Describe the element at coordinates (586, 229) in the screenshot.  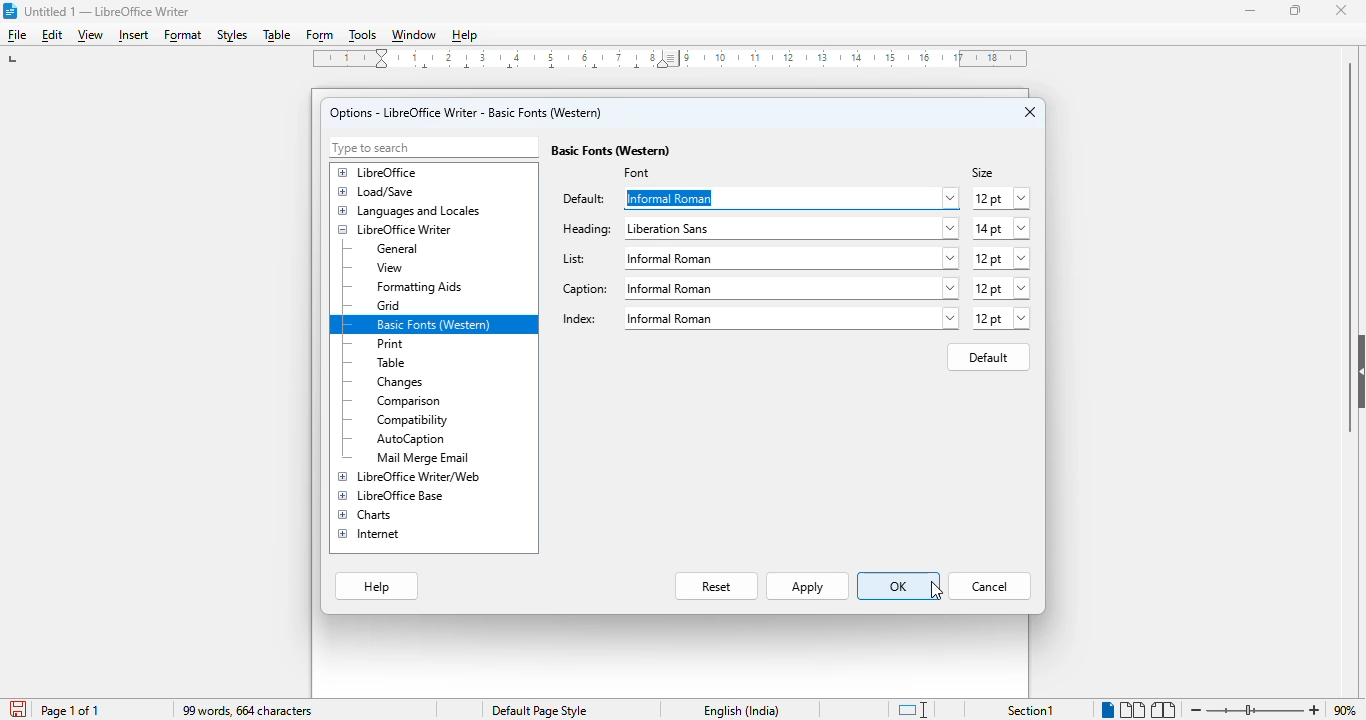
I see `heading: ` at that location.